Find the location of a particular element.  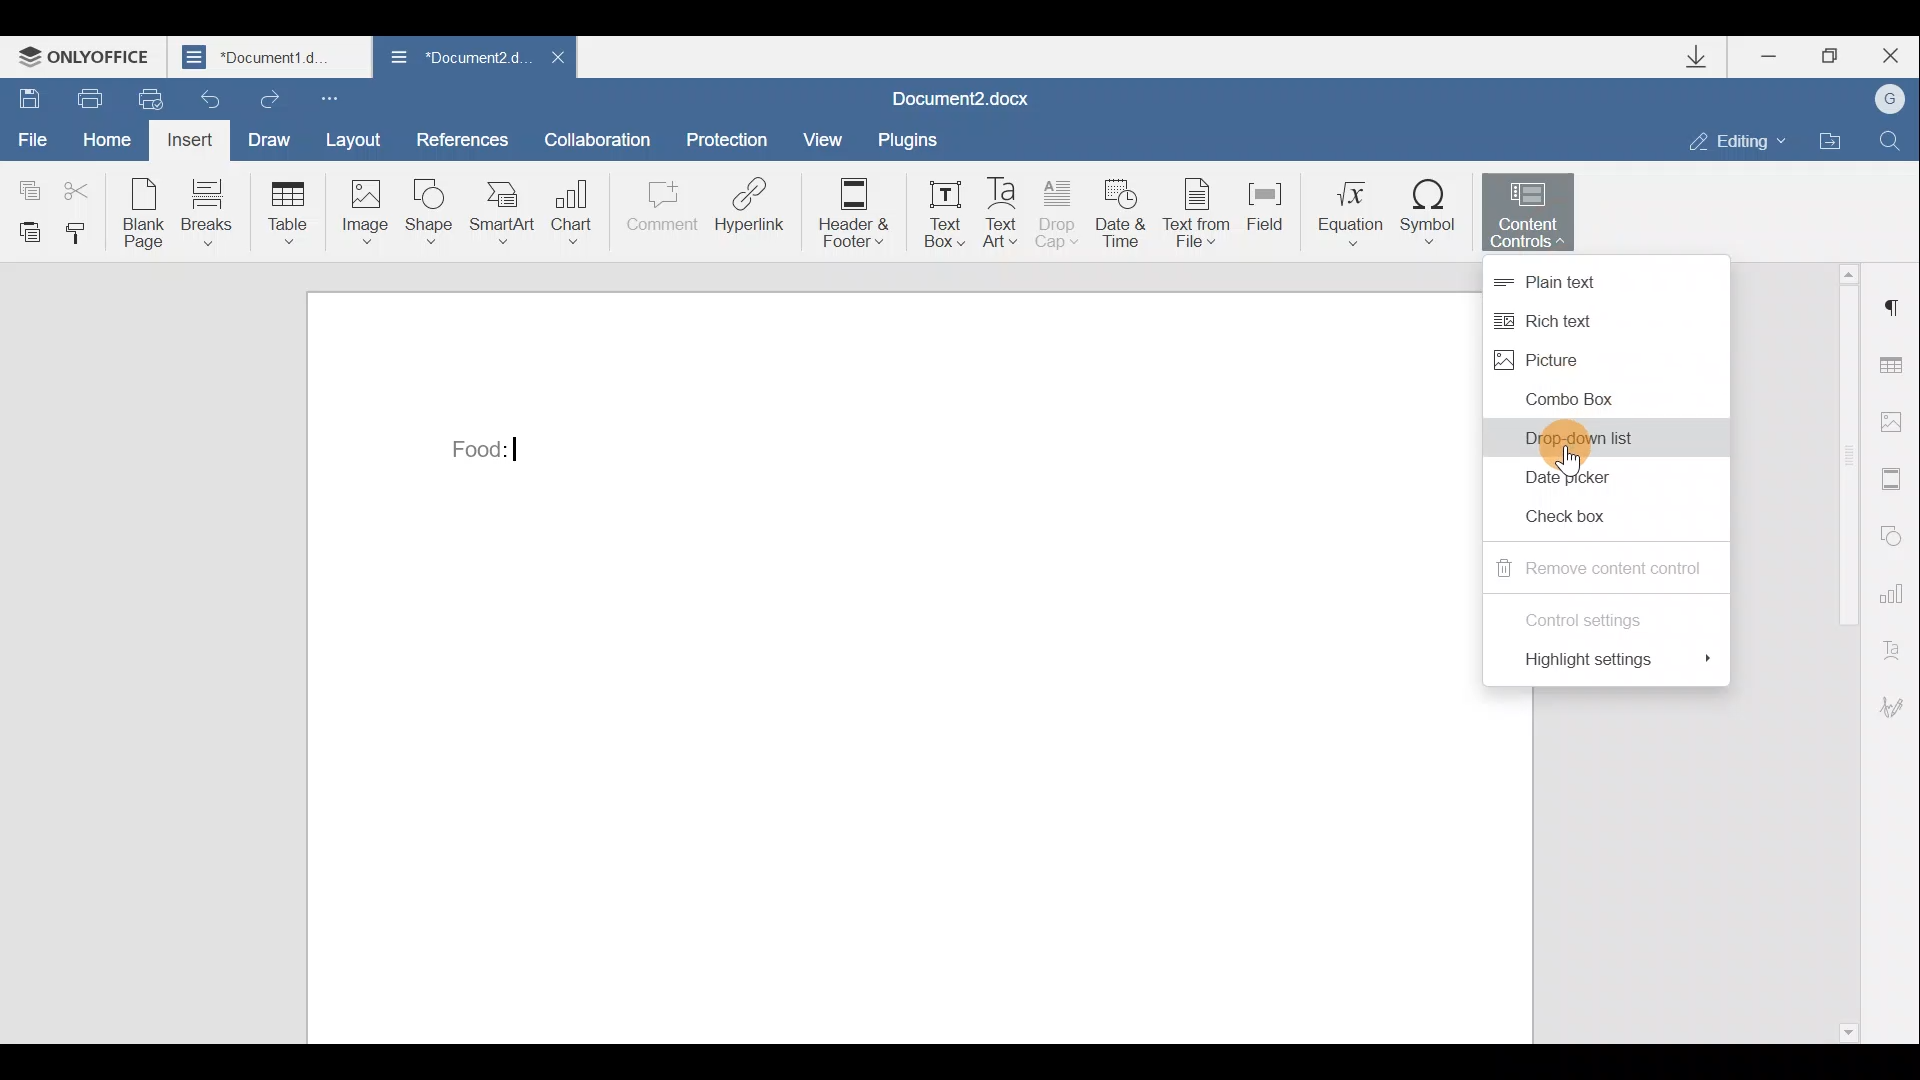

Header & footer is located at coordinates (852, 214).